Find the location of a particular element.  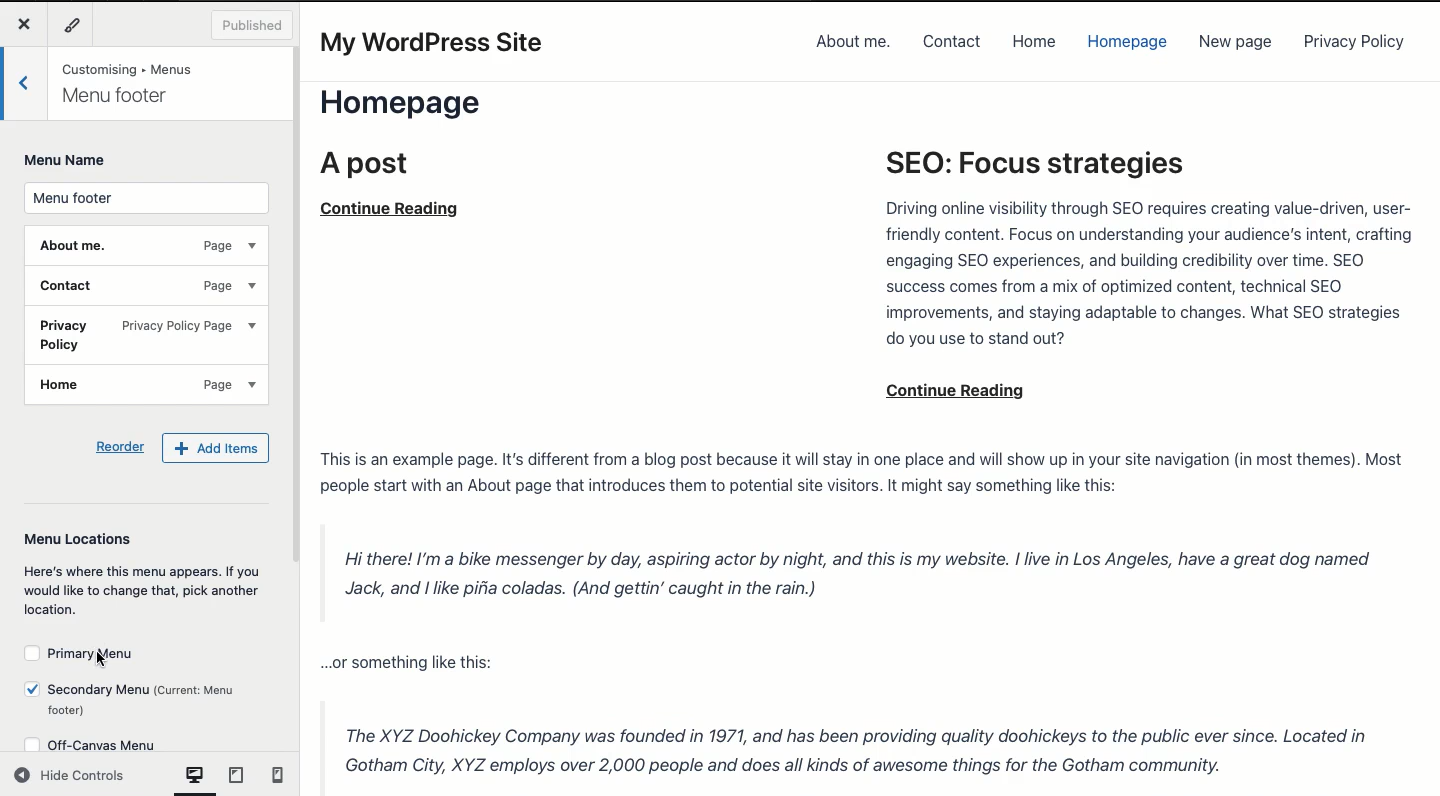

SEO is located at coordinates (1143, 252).